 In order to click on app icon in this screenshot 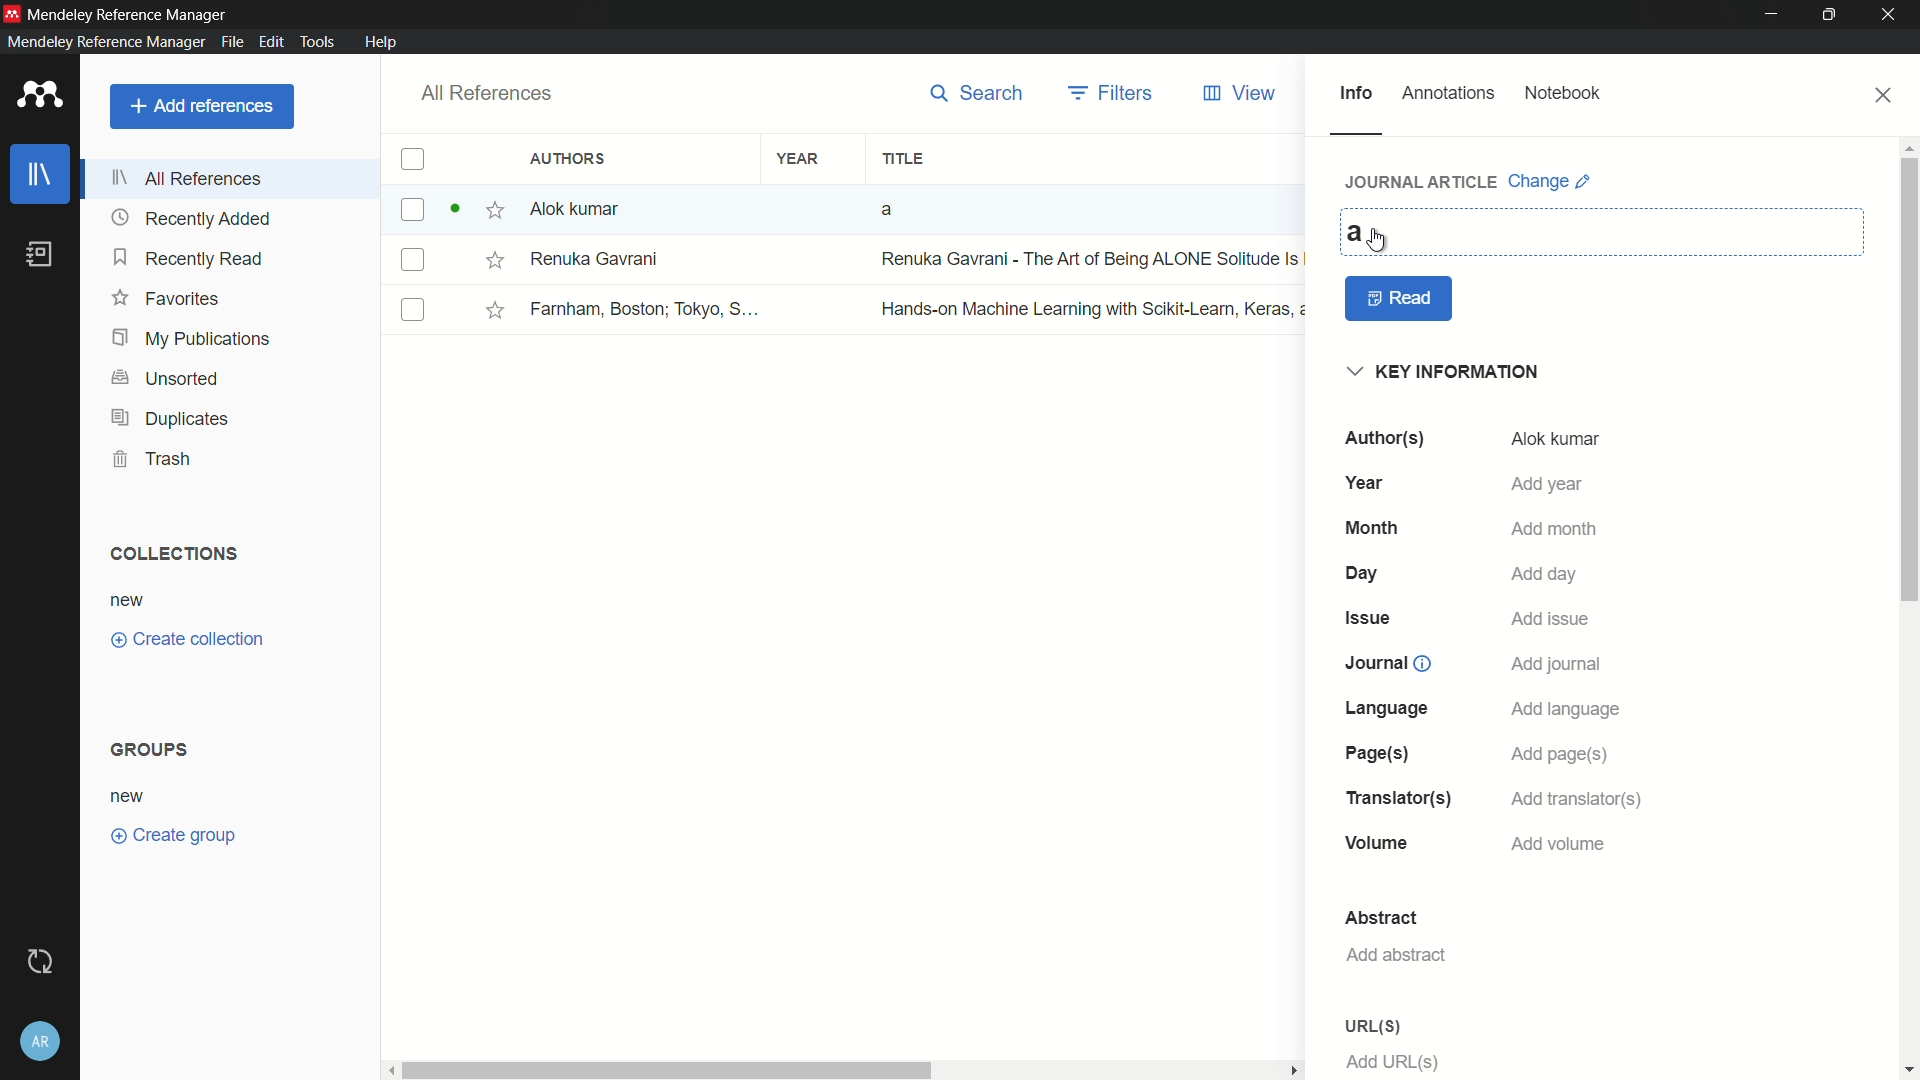, I will do `click(40, 96)`.